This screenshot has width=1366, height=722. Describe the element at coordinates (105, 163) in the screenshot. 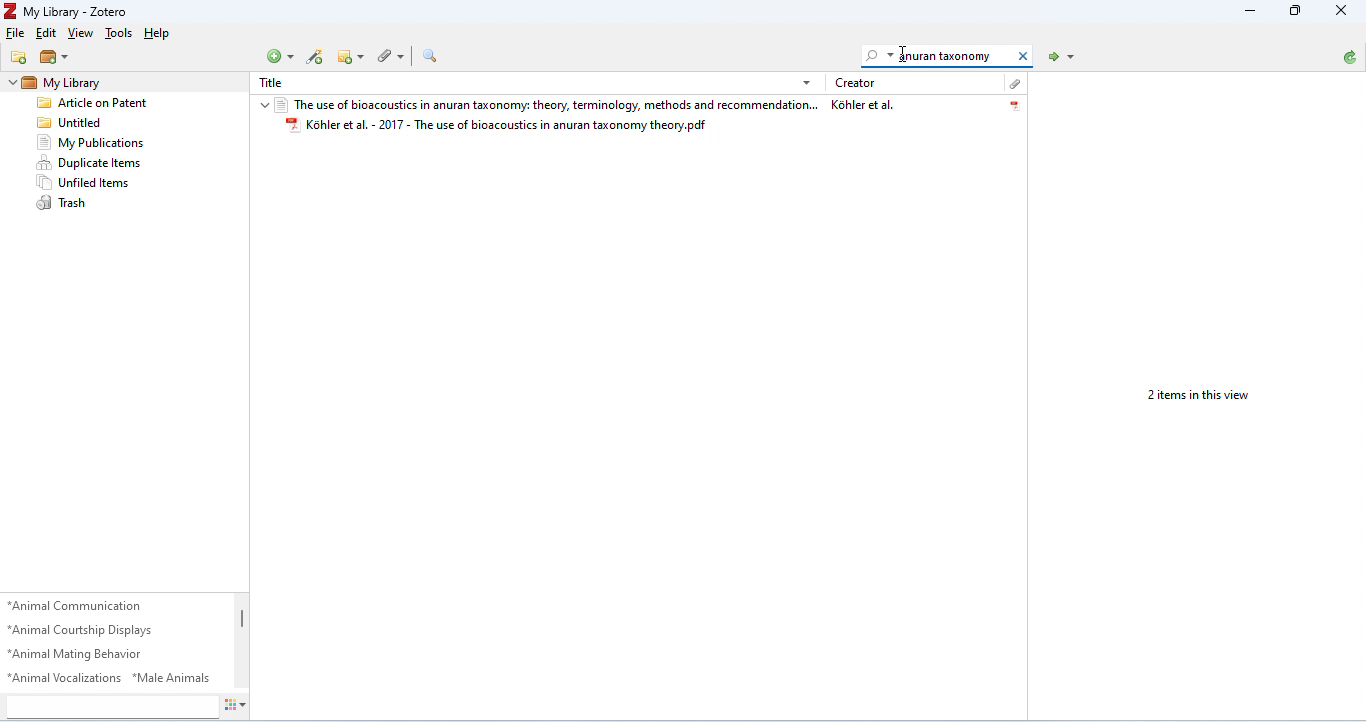

I see `+ Duplicate Items` at that location.